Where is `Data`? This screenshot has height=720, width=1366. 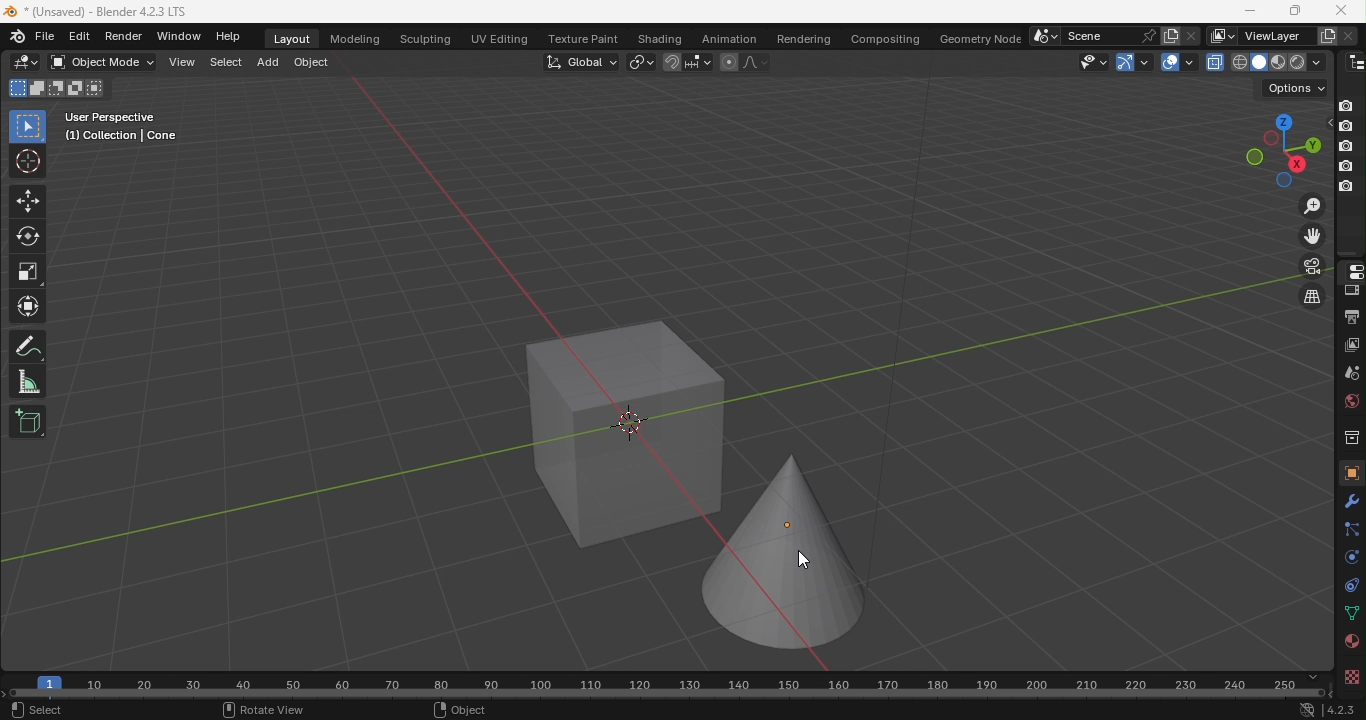 Data is located at coordinates (1351, 614).